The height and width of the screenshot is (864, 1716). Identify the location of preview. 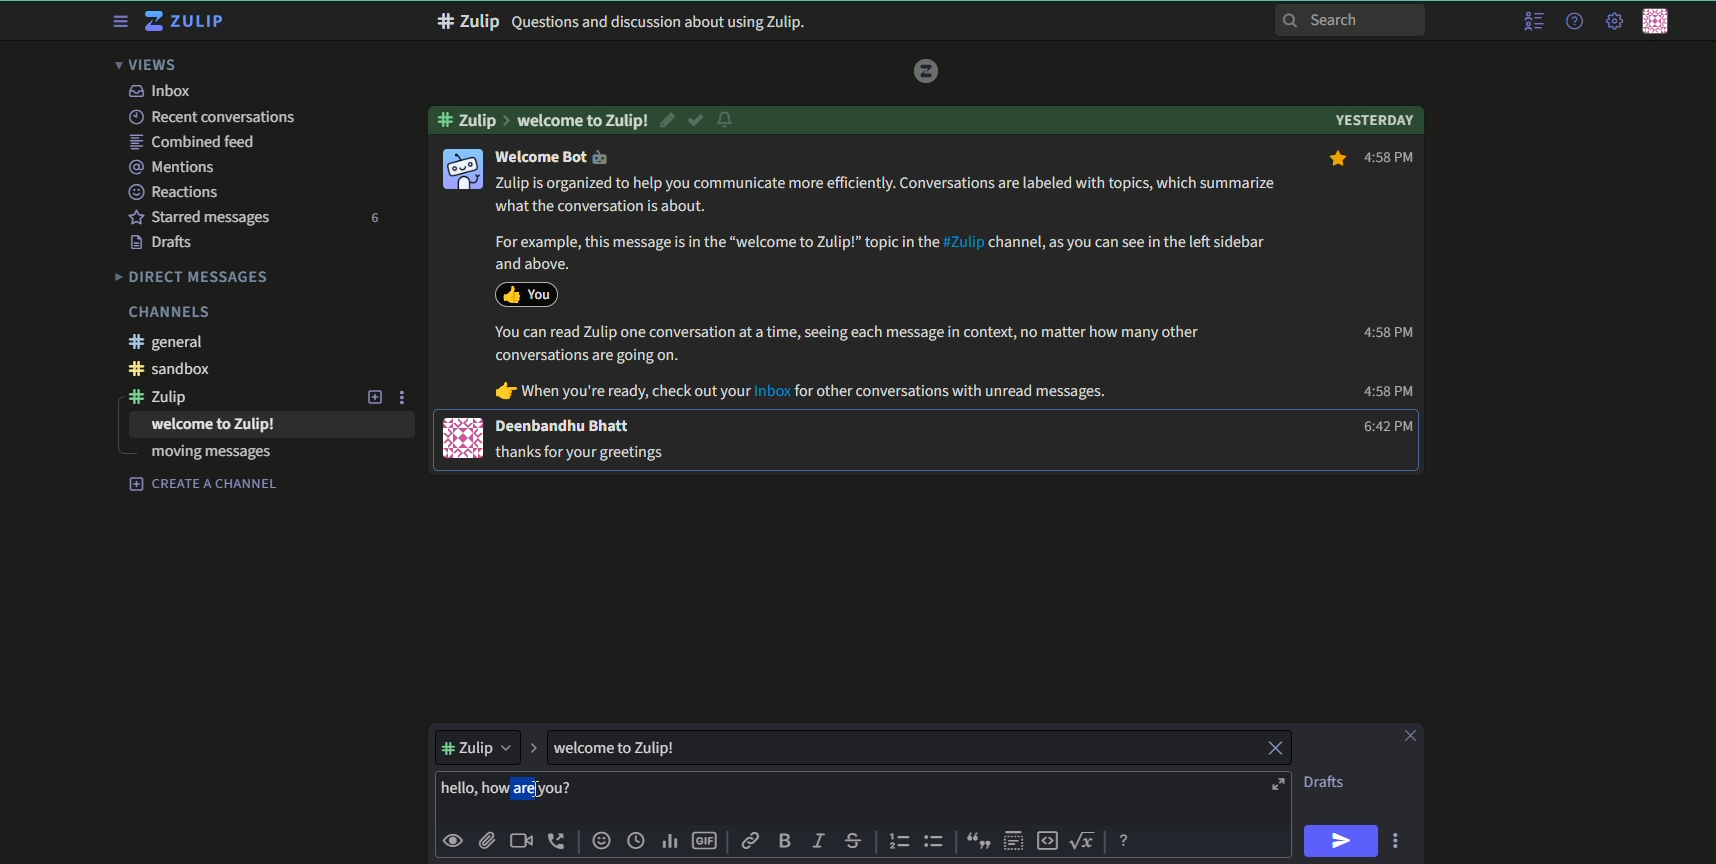
(454, 839).